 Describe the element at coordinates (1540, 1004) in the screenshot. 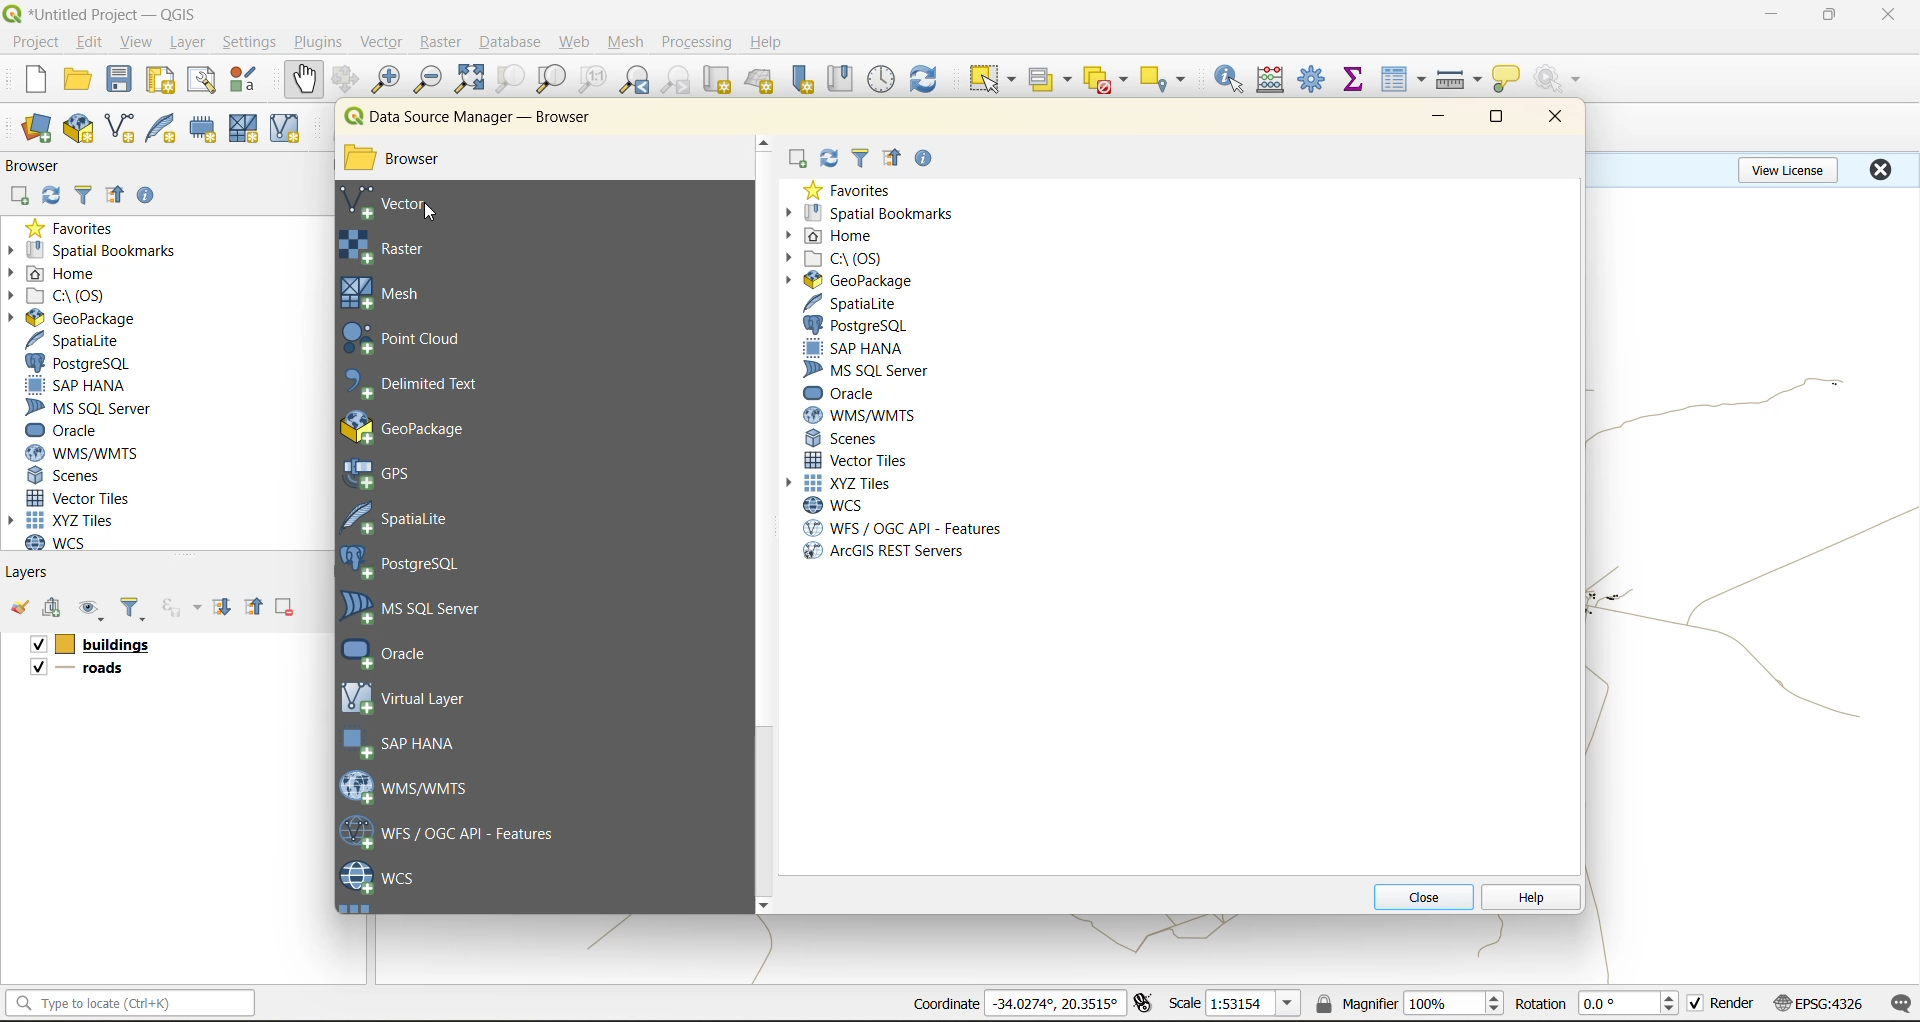

I see `rotation` at that location.